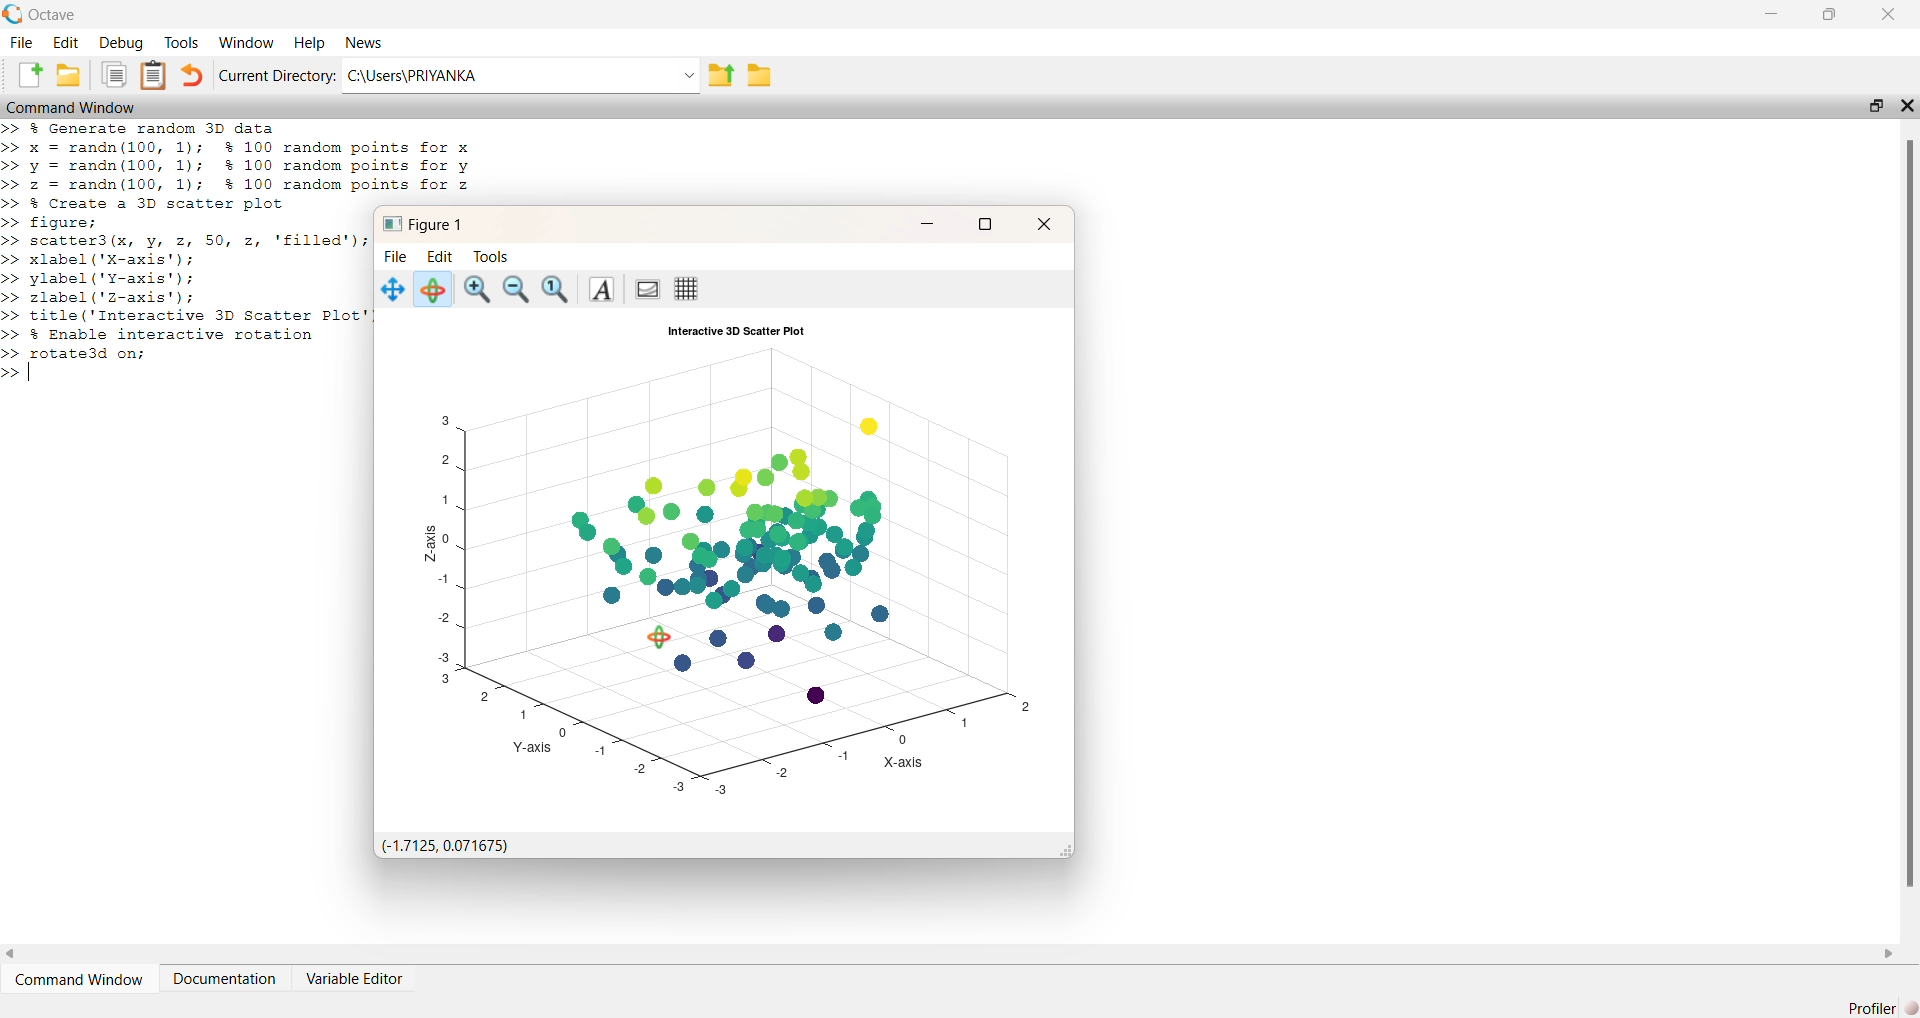 This screenshot has height=1018, width=1920. I want to click on Command Window, so click(70, 106).